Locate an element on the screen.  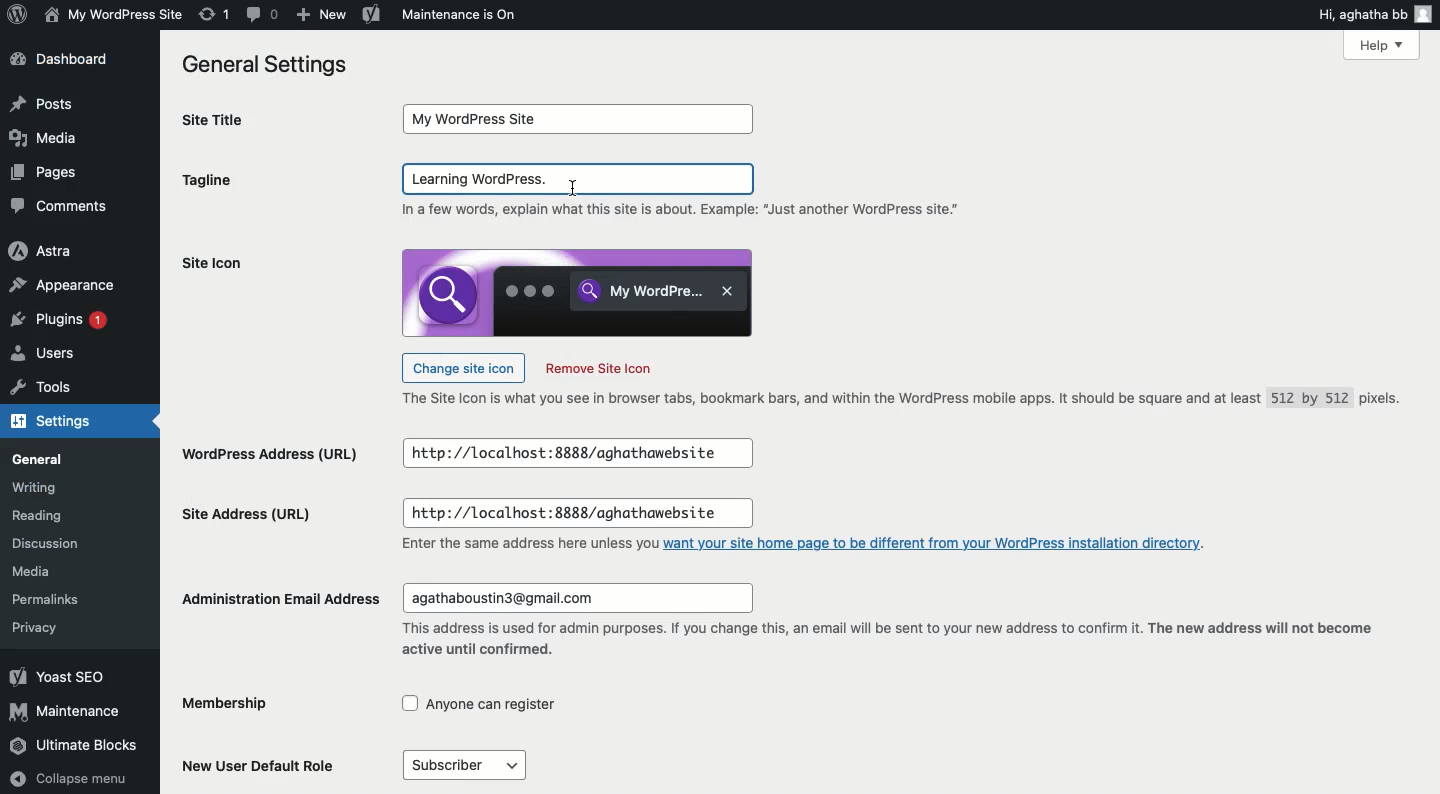
text is located at coordinates (687, 211).